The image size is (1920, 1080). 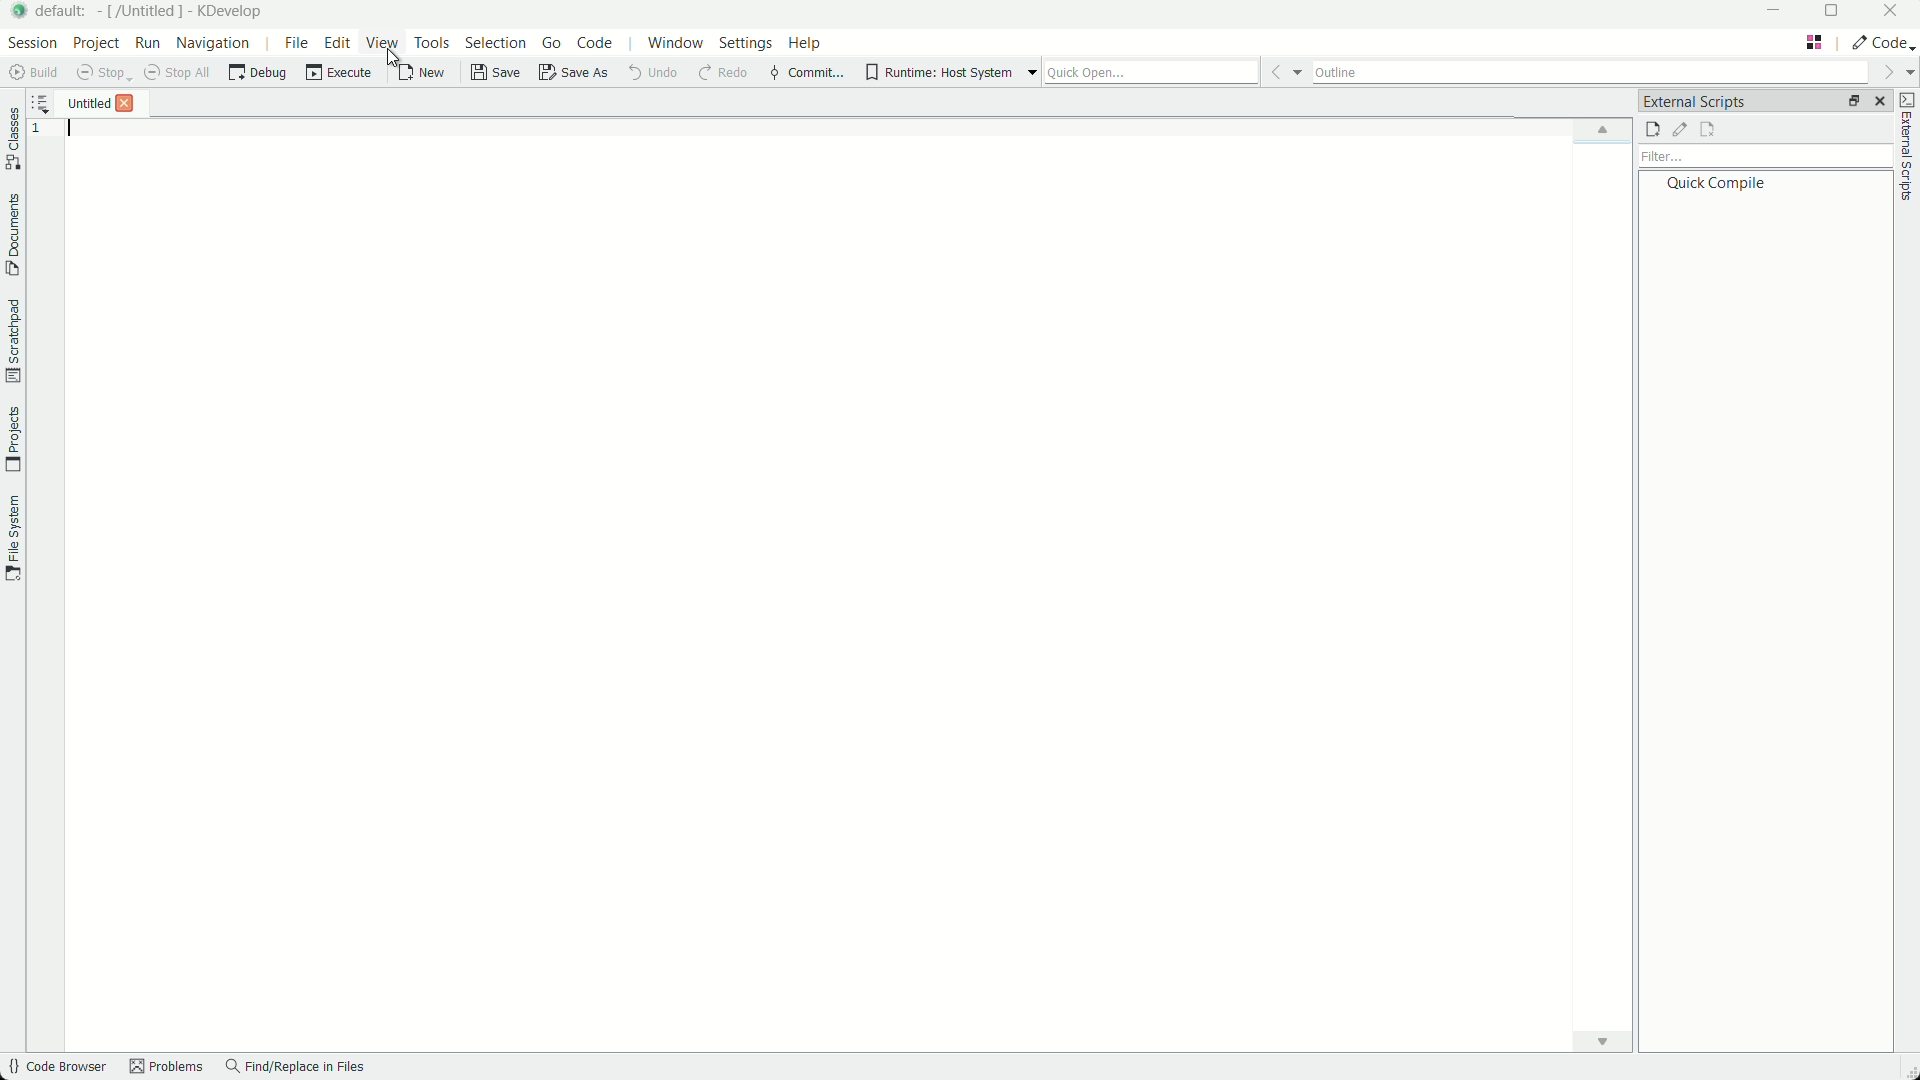 I want to click on view, so click(x=381, y=43).